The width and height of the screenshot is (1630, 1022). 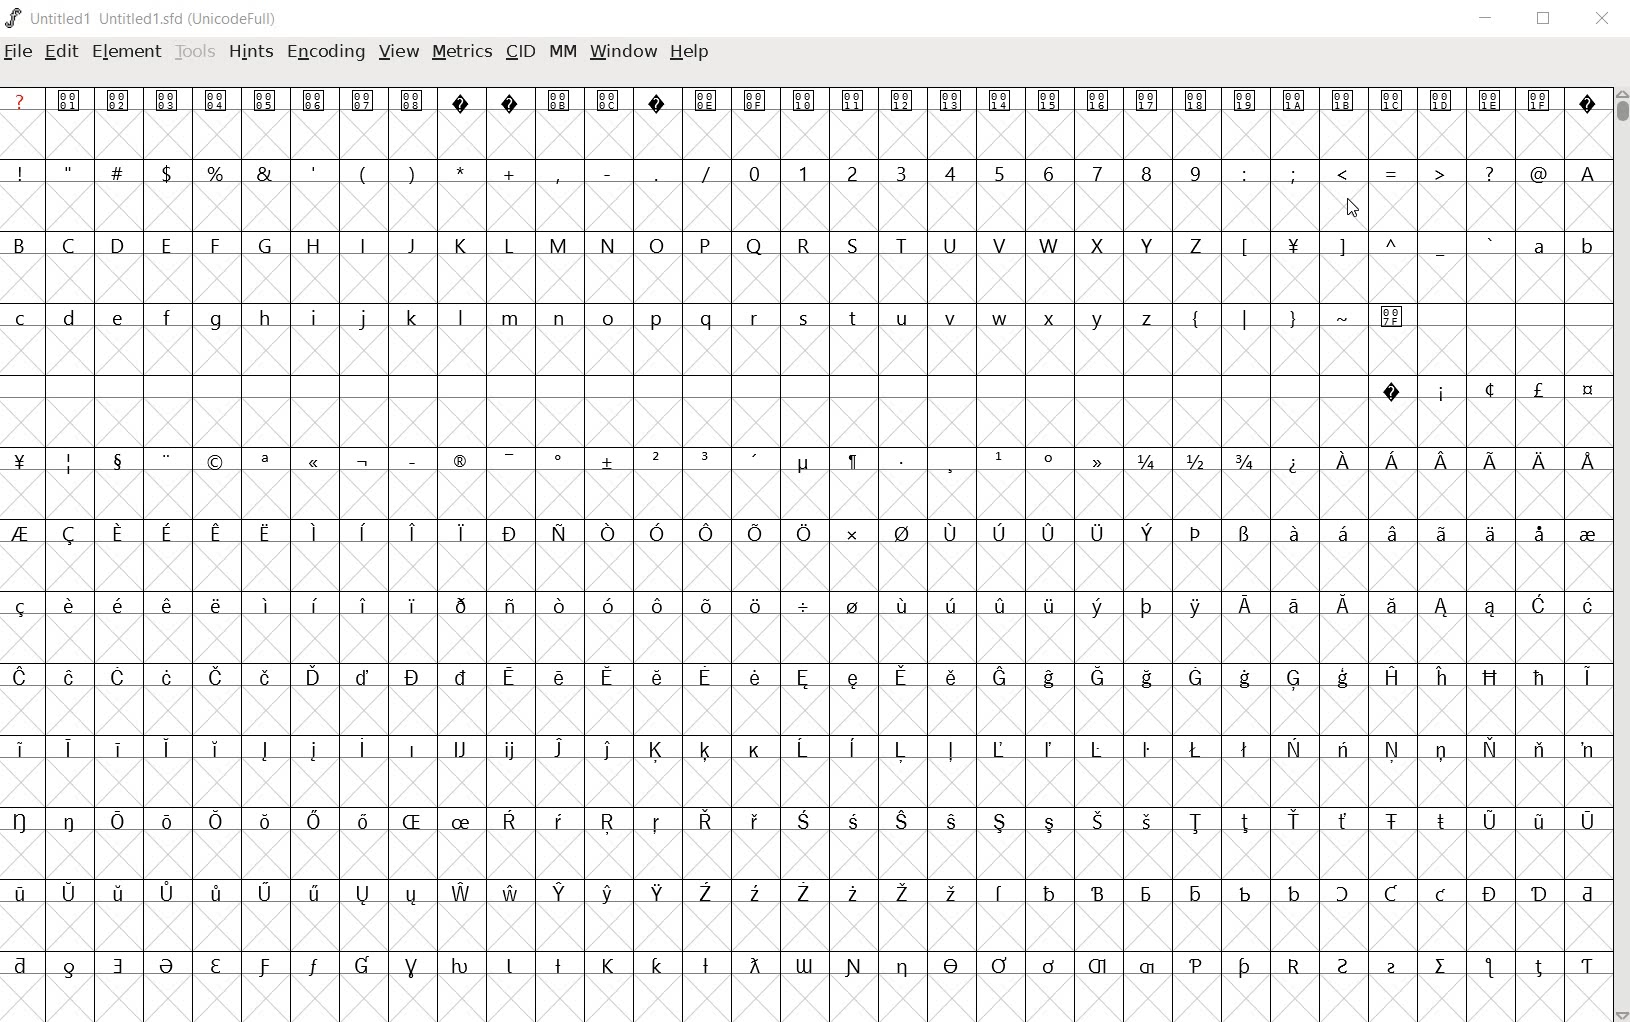 I want to click on symbols, so click(x=1395, y=170).